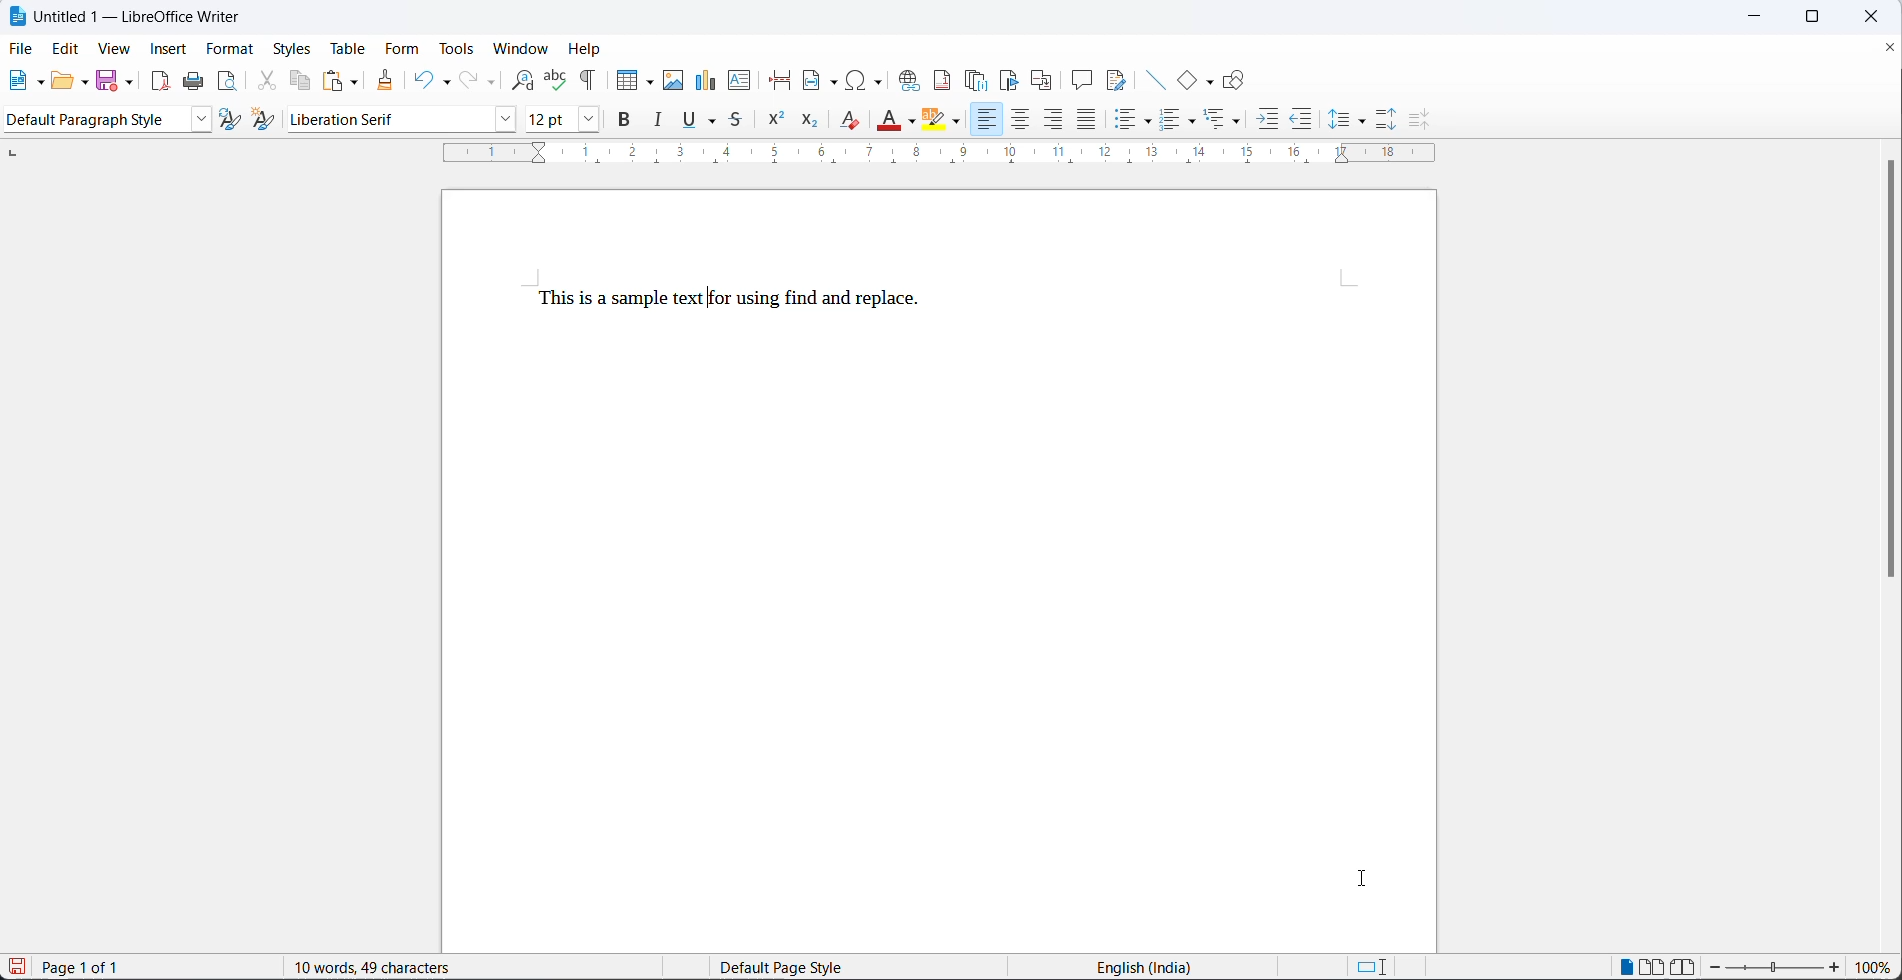 Image resolution: width=1902 pixels, height=980 pixels. I want to click on English (India), so click(1150, 966).